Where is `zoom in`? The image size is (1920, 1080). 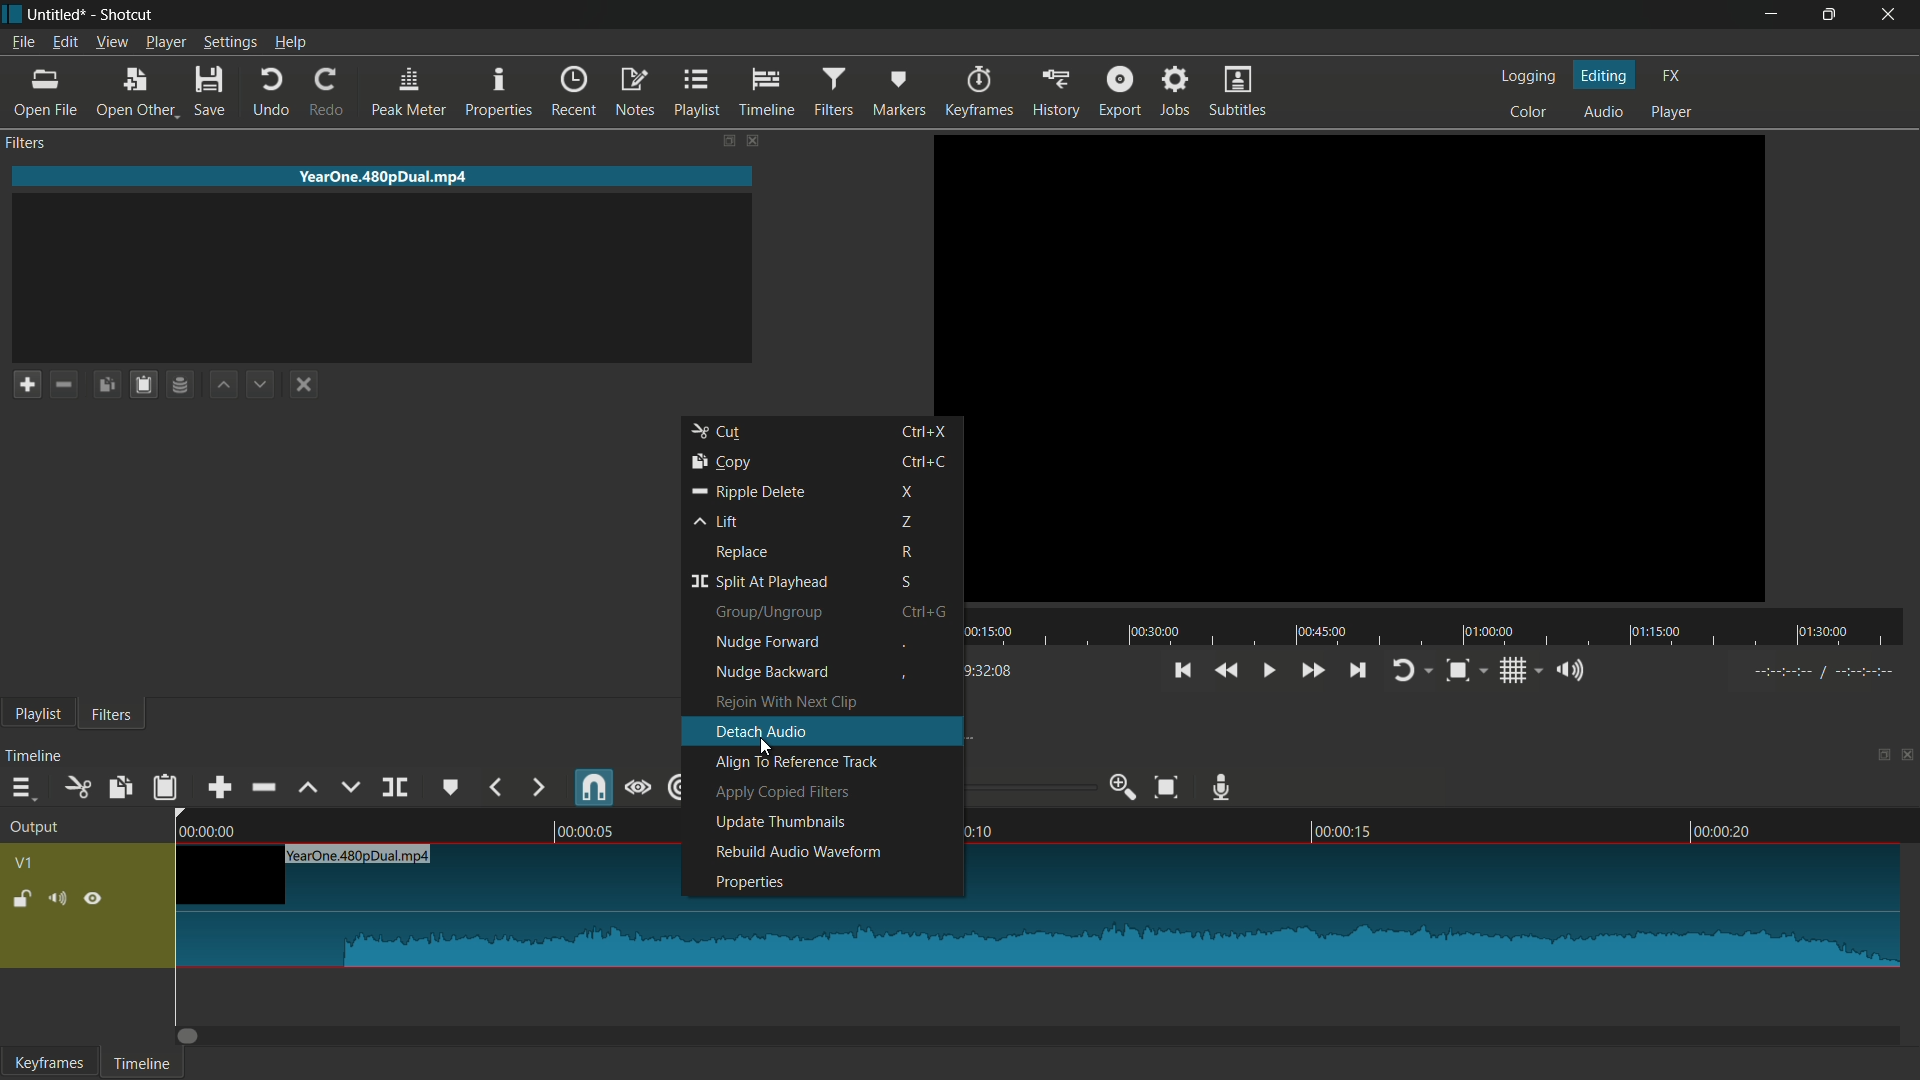 zoom in is located at coordinates (1118, 787).